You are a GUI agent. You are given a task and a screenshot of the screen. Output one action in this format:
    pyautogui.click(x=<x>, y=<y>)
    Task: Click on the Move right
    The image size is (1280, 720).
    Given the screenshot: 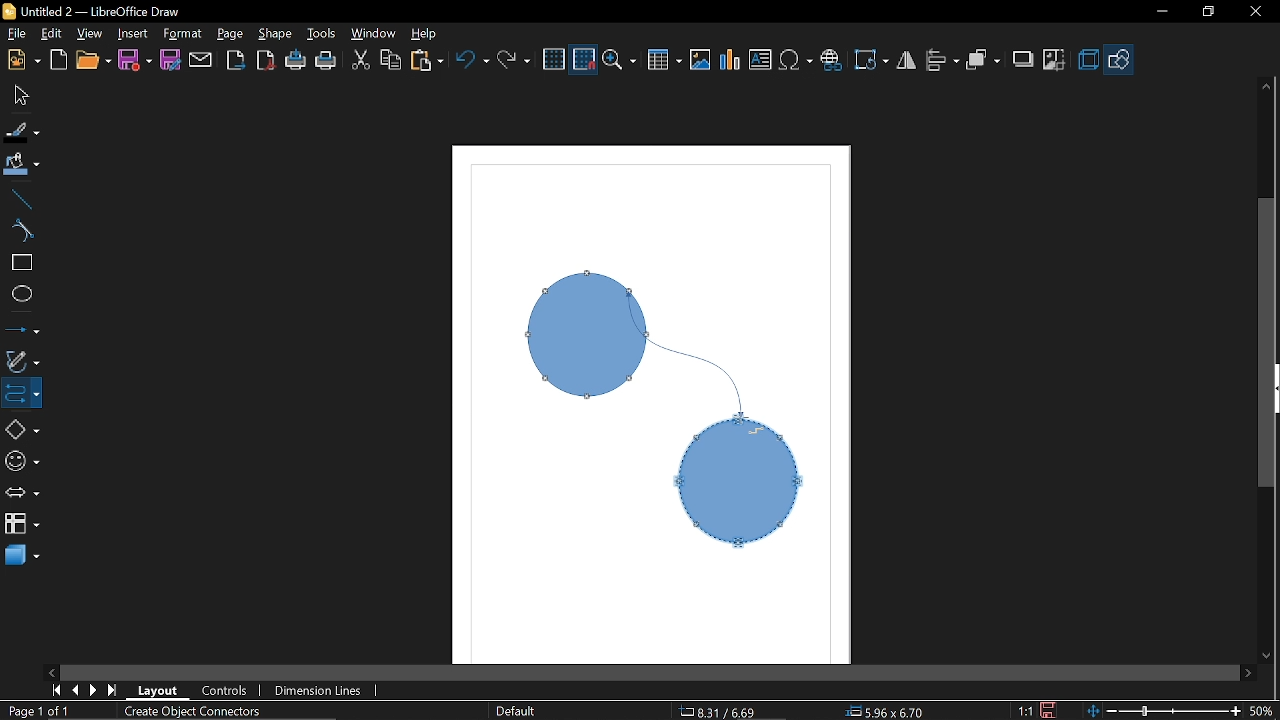 What is the action you would take?
    pyautogui.click(x=1251, y=674)
    